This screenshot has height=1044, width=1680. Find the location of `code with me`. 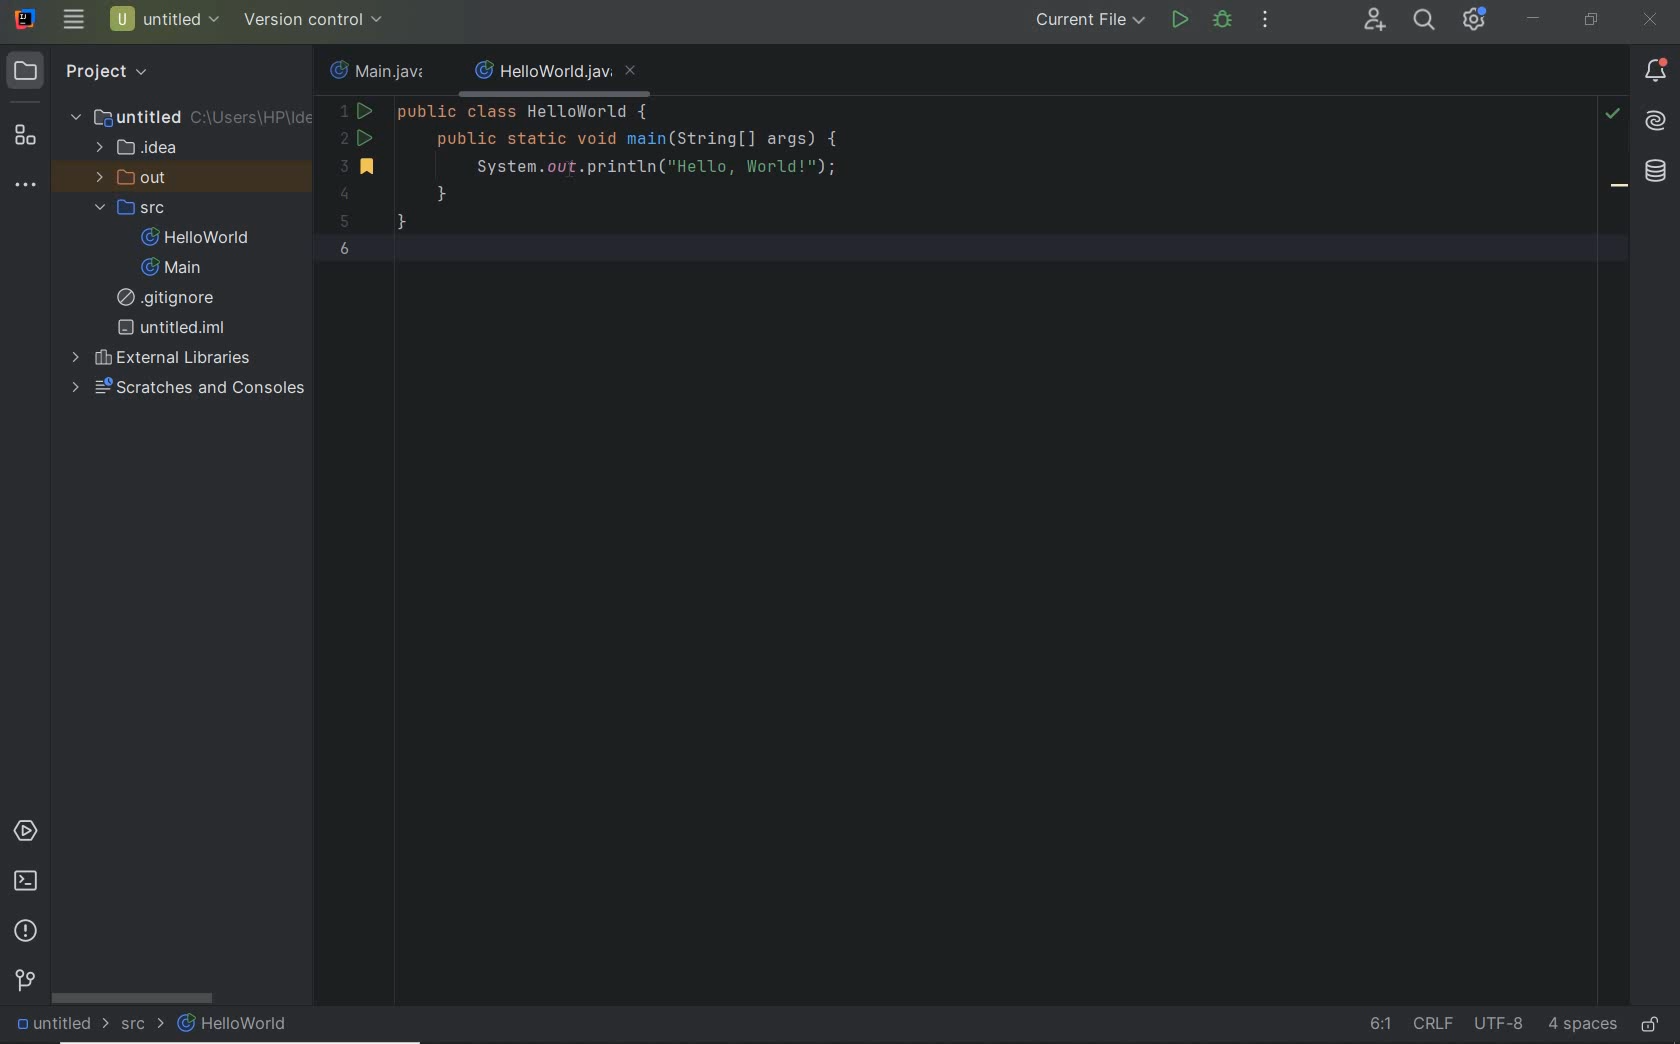

code with me is located at coordinates (1374, 23).